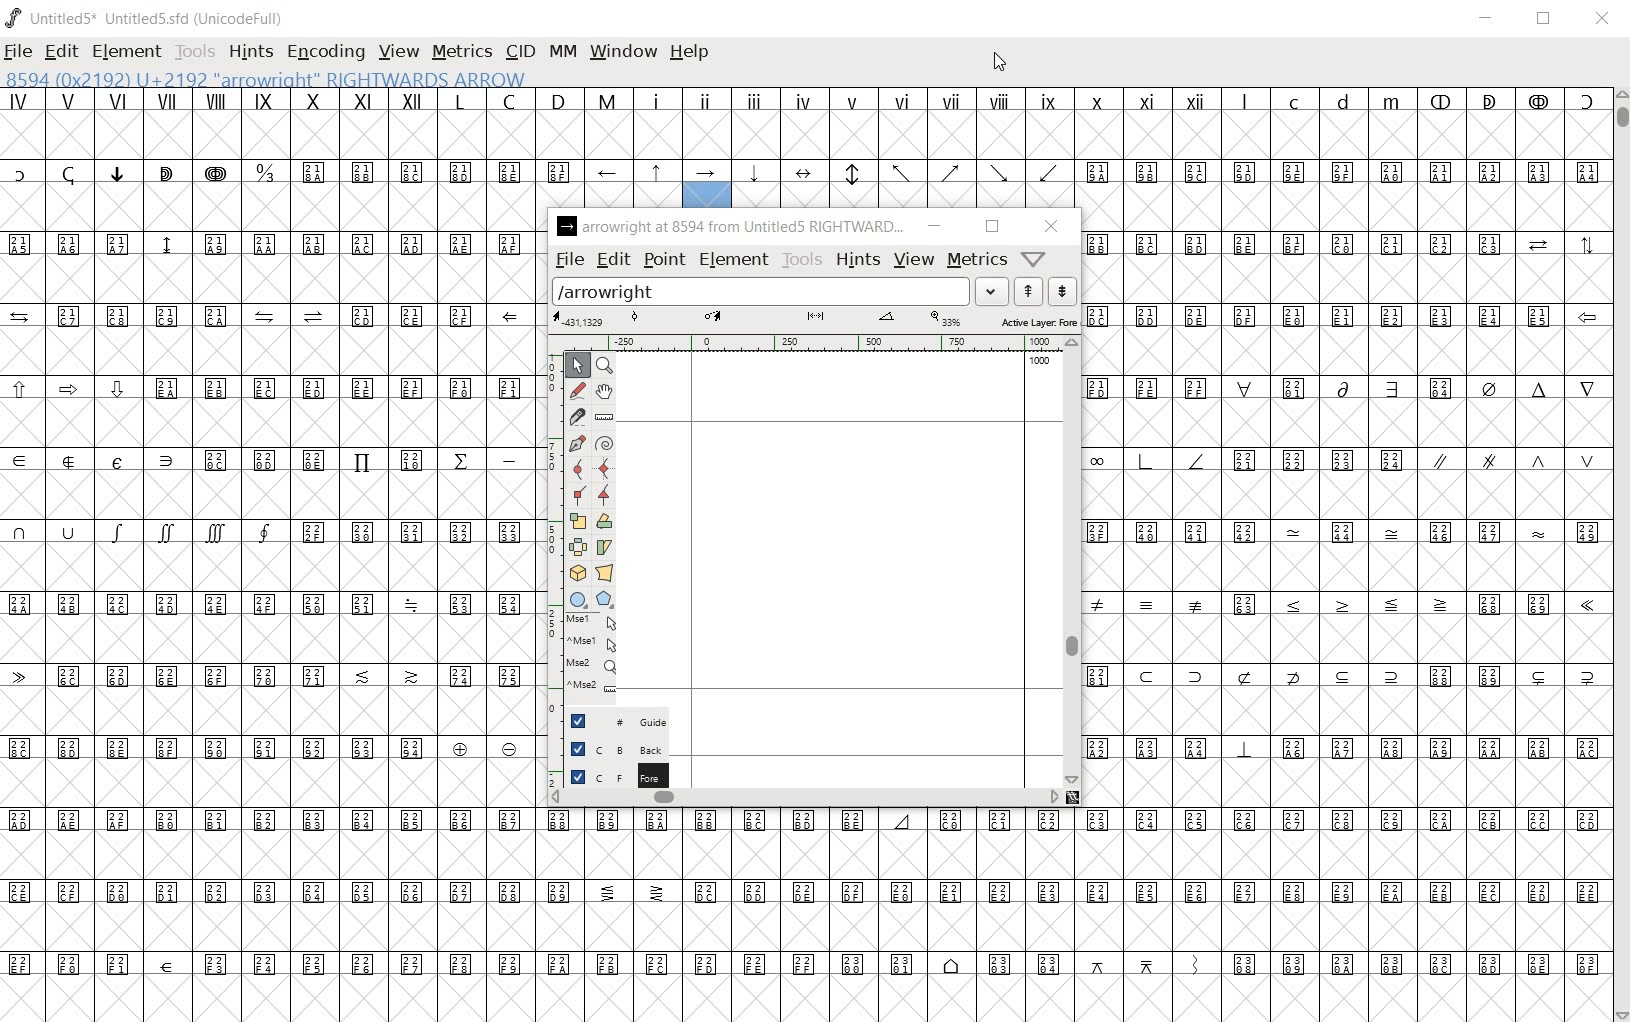  I want to click on pointer, so click(577, 367).